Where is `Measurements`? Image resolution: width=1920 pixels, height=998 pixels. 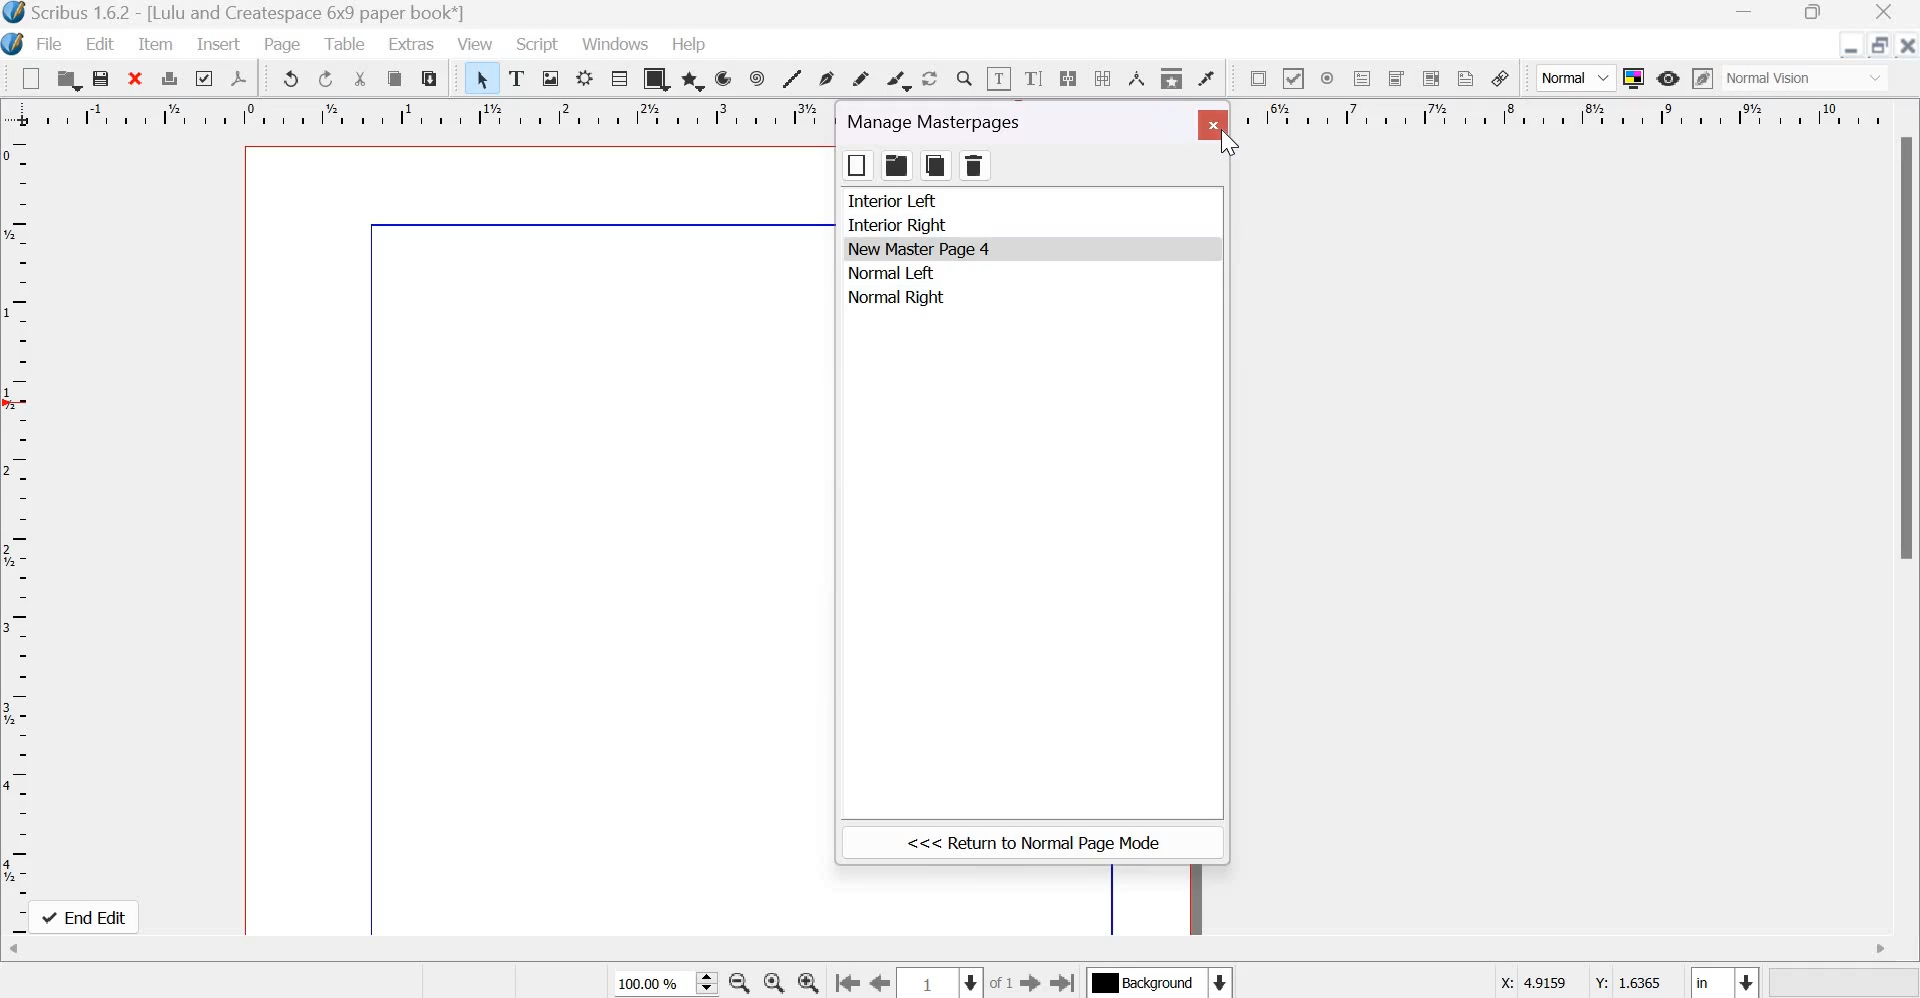
Measurements is located at coordinates (1136, 80).